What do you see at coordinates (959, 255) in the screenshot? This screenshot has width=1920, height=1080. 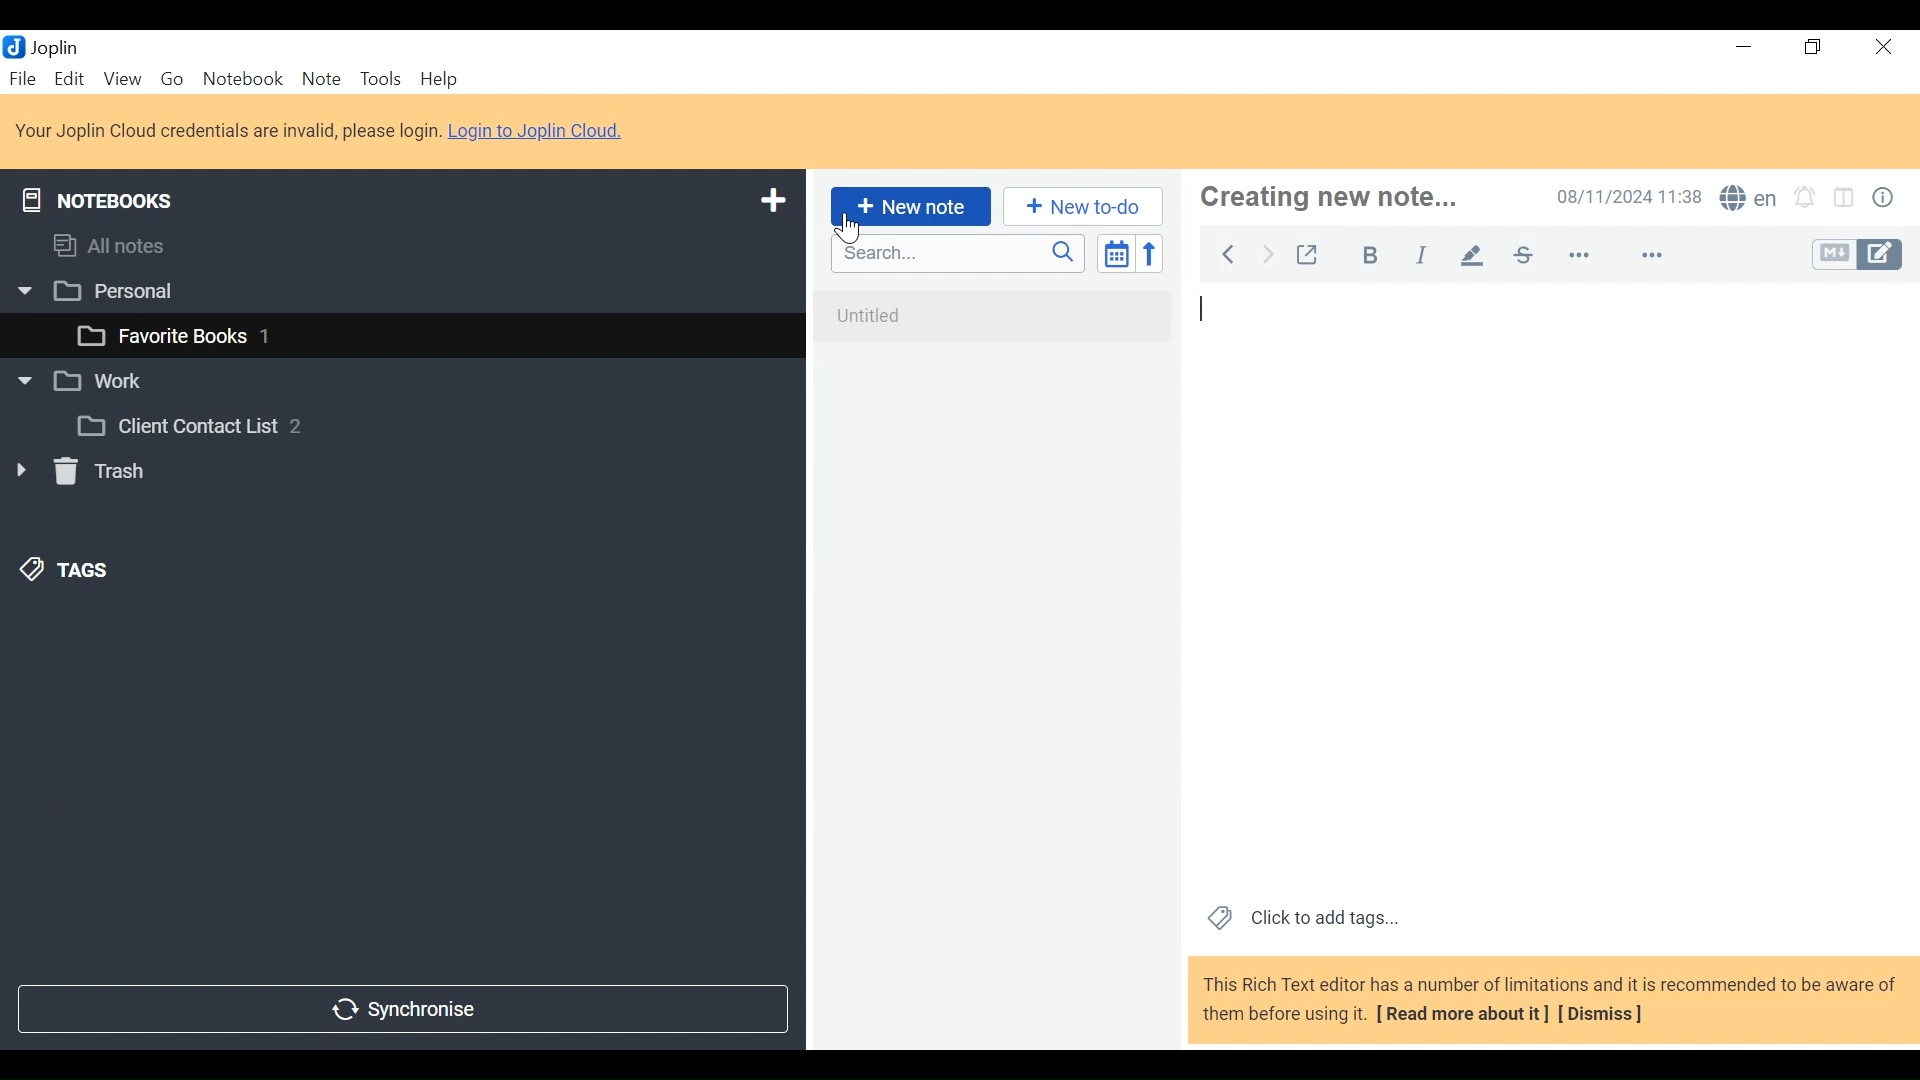 I see `Search` at bounding box center [959, 255].